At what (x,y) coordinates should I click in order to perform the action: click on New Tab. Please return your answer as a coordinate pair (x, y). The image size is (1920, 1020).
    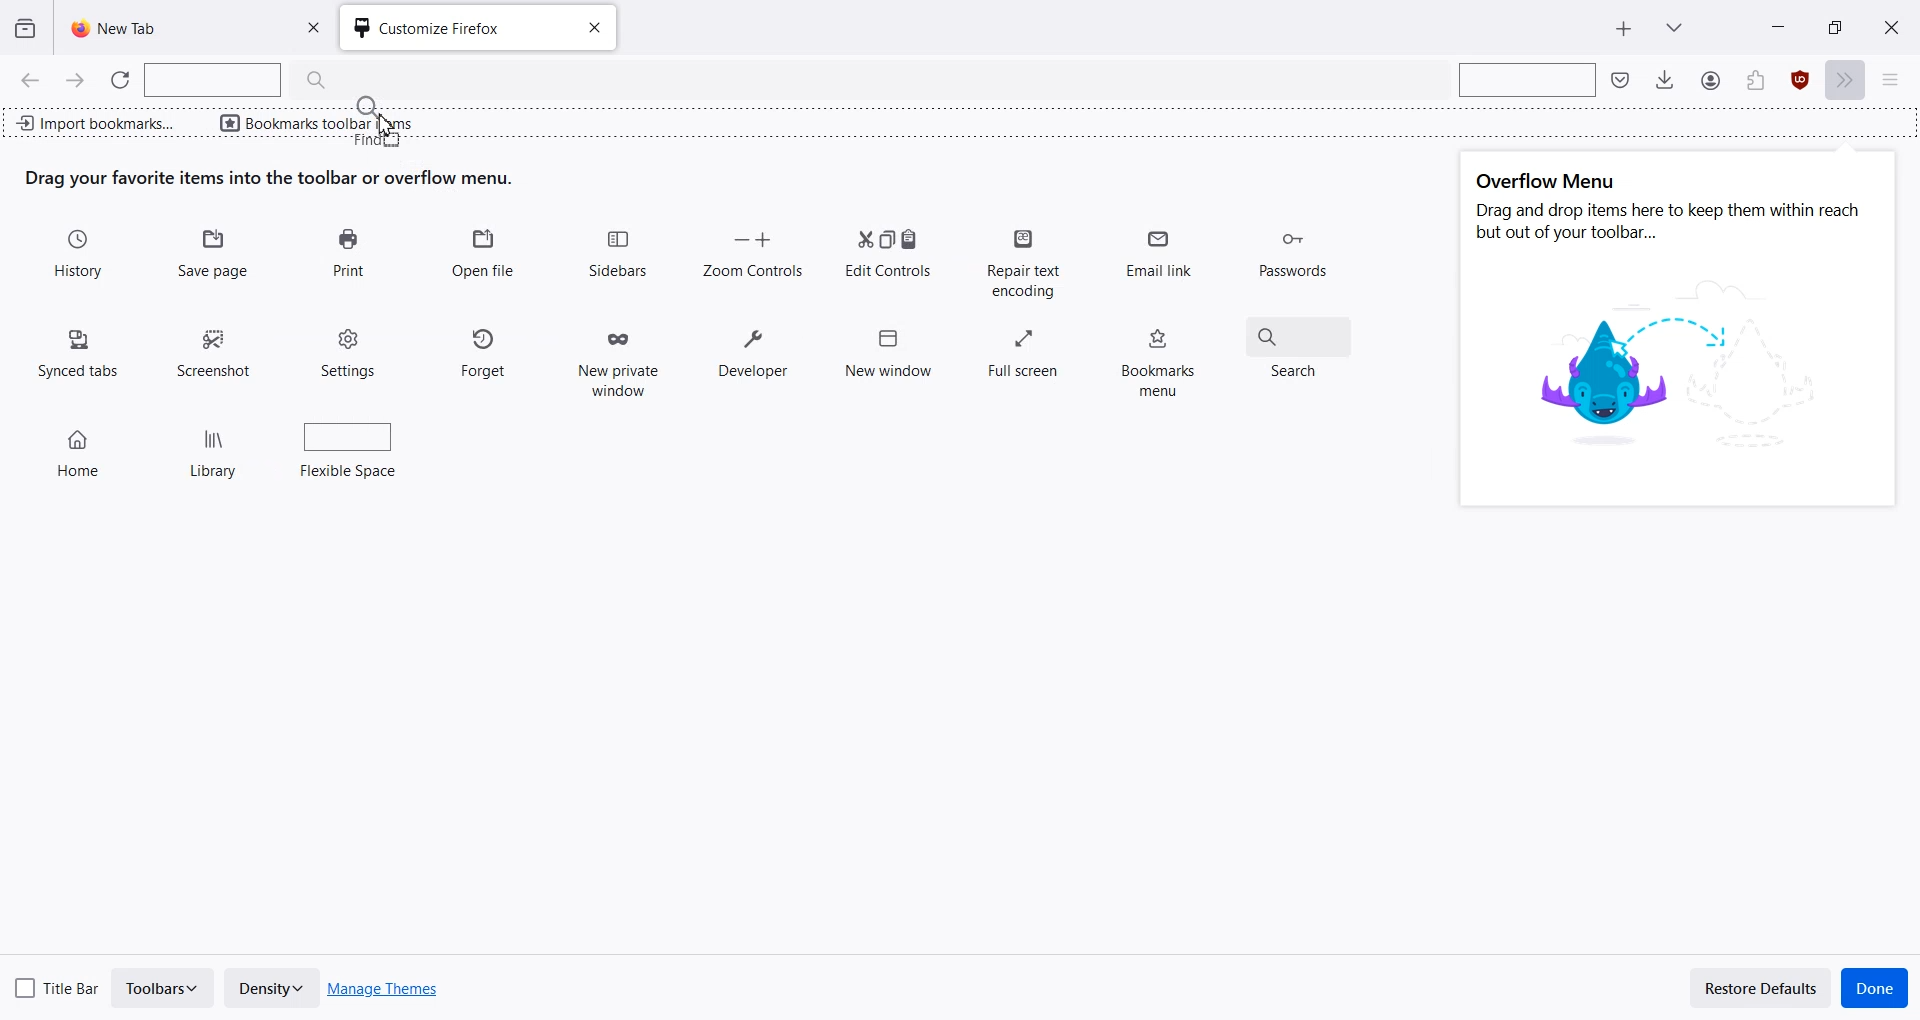
    Looking at the image, I should click on (1624, 29).